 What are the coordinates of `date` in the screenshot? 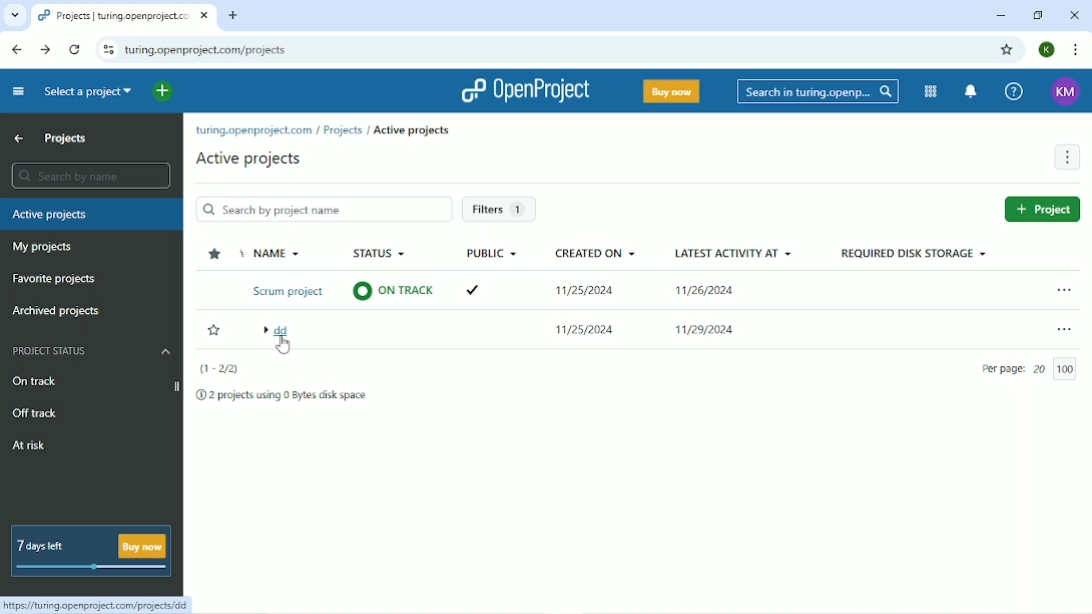 It's located at (586, 292).